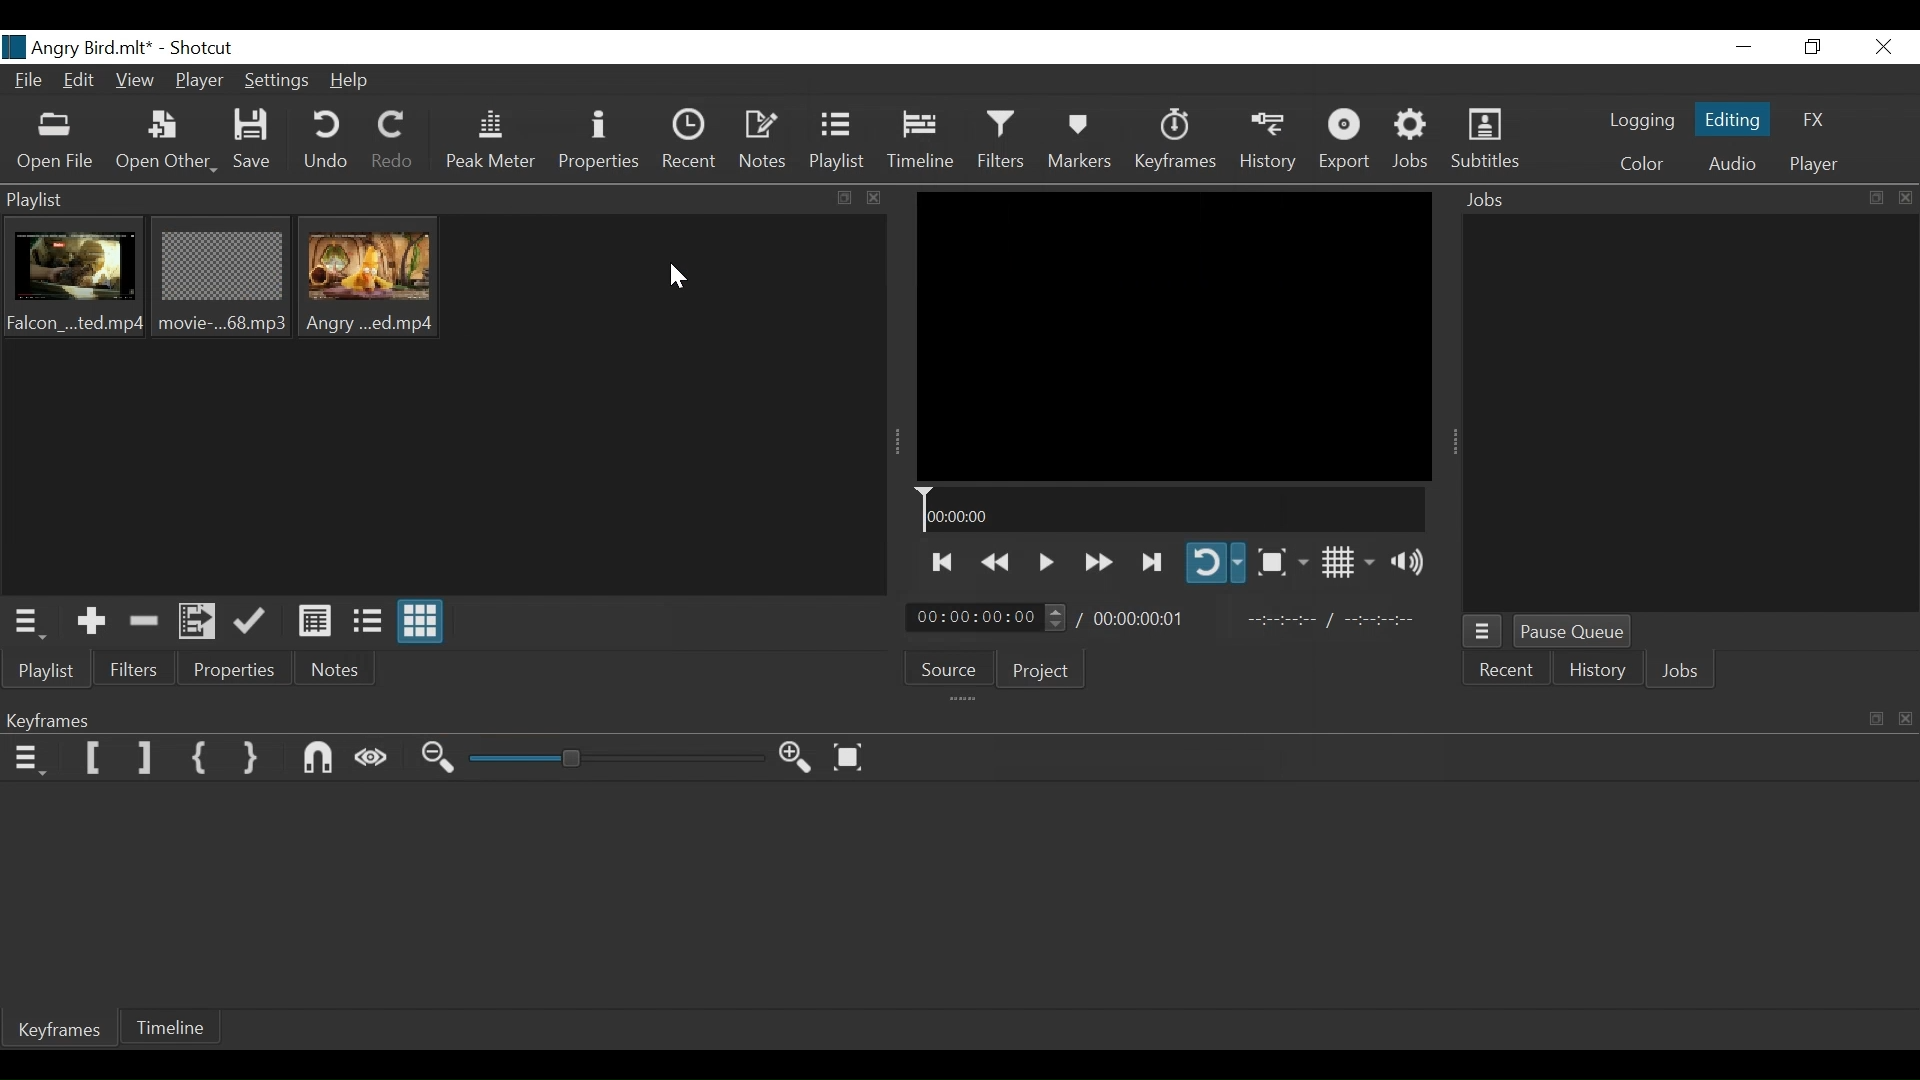 This screenshot has height=1080, width=1920. I want to click on Source, so click(957, 669).